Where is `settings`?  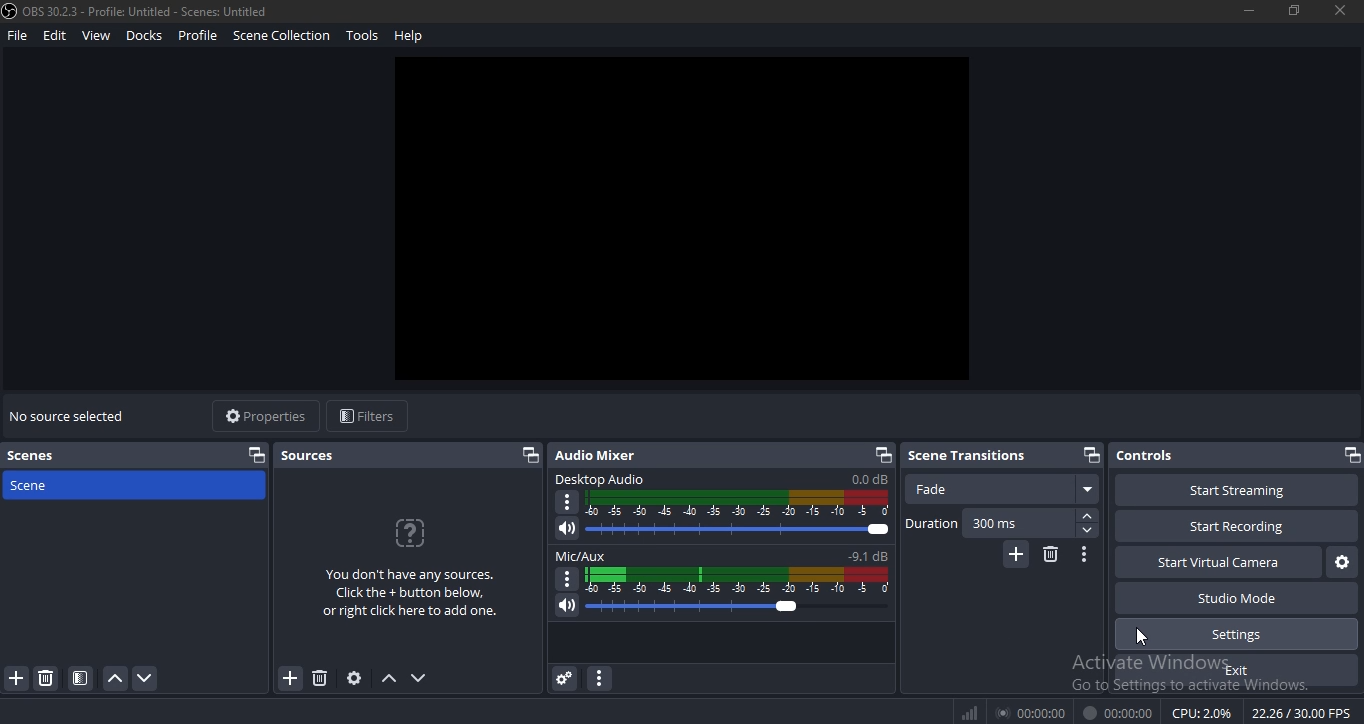 settings is located at coordinates (1236, 633).